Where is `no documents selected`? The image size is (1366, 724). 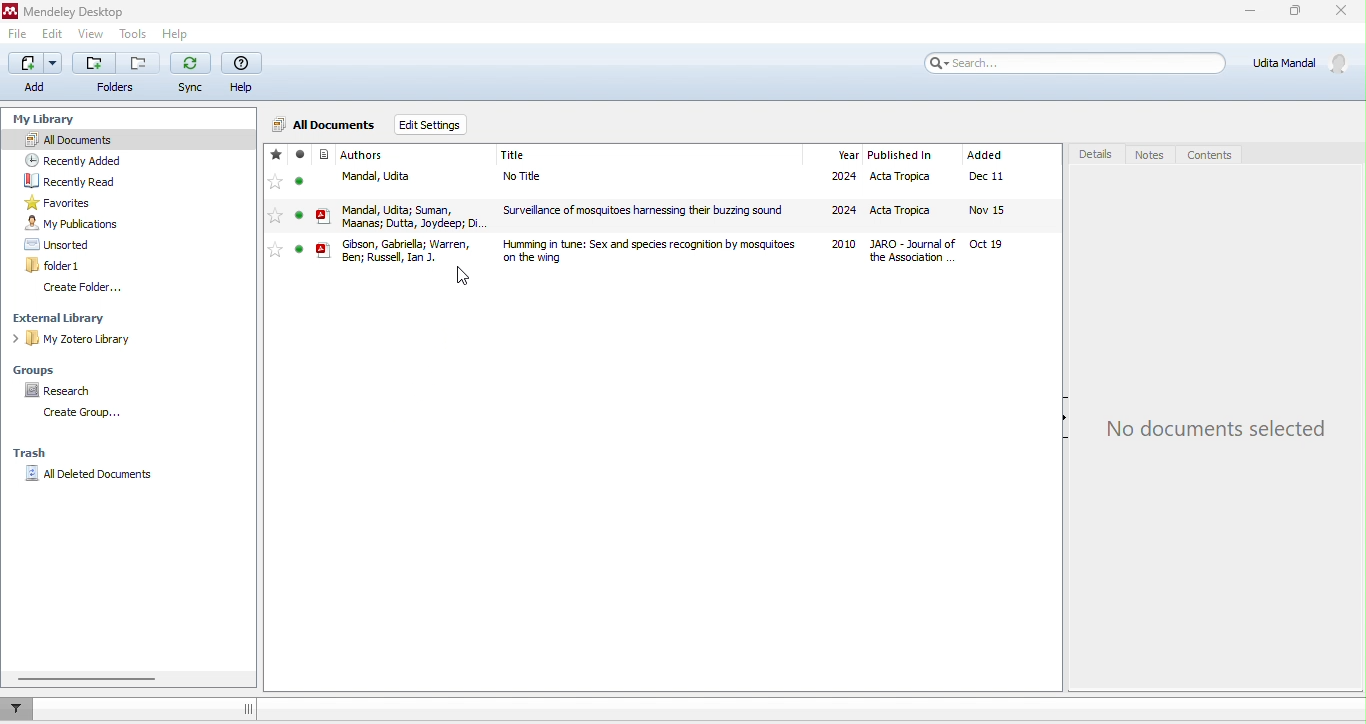 no documents selected is located at coordinates (1217, 427).